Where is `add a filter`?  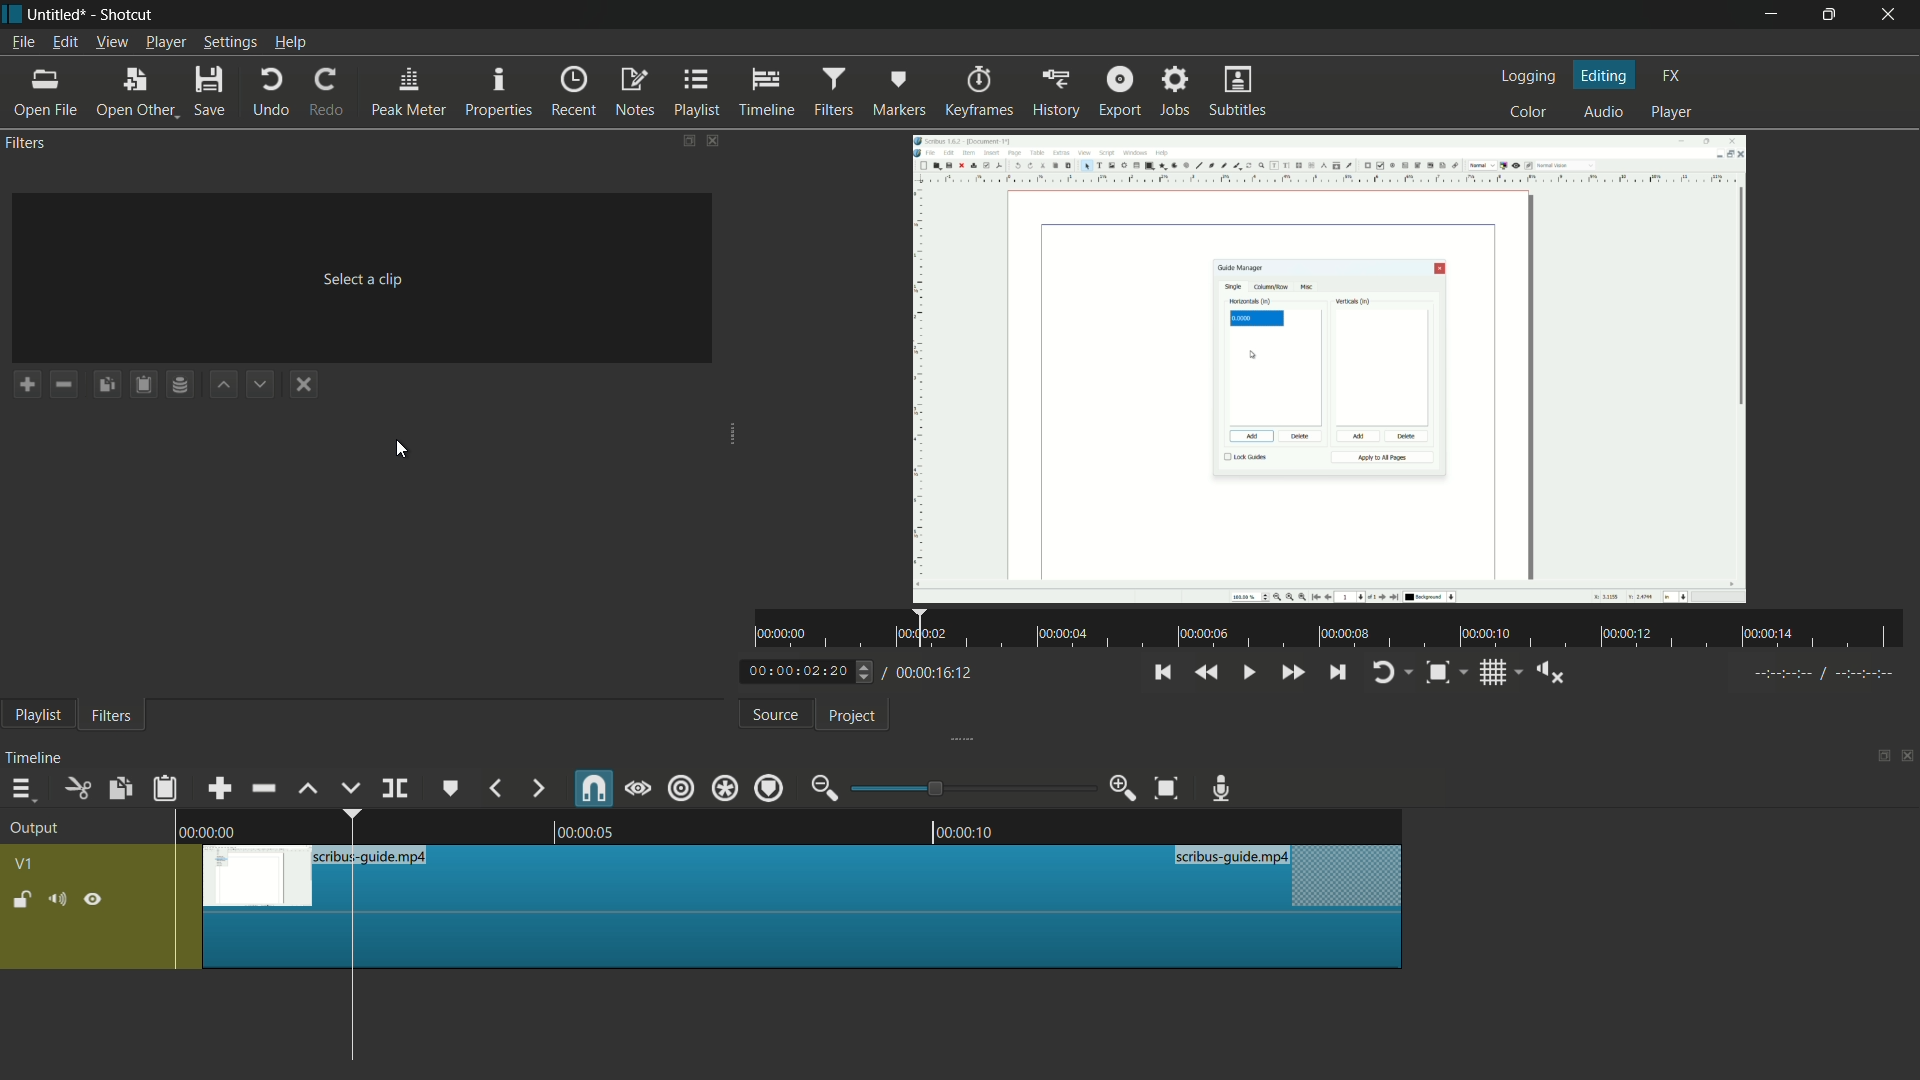 add a filter is located at coordinates (26, 384).